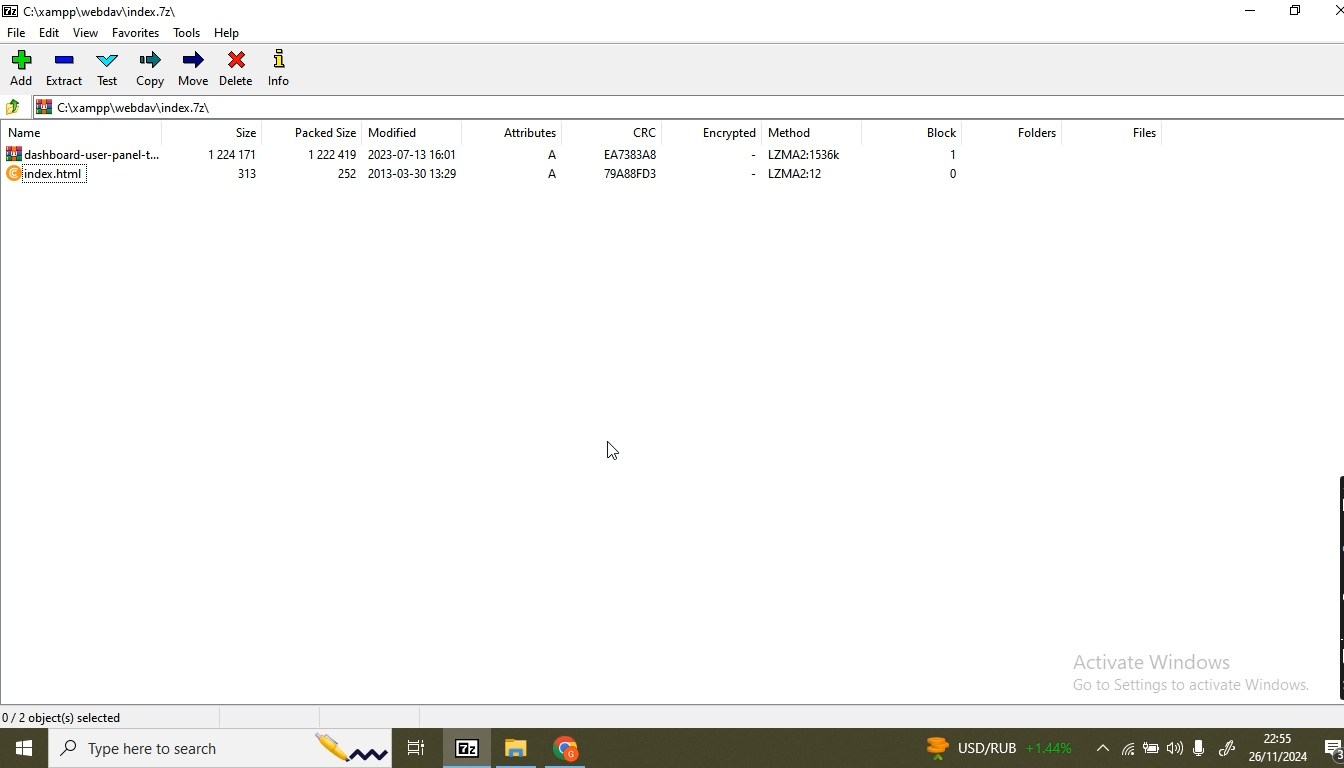 This screenshot has width=1344, height=768. I want to click on 0/2 object(s) selected, so click(65, 715).